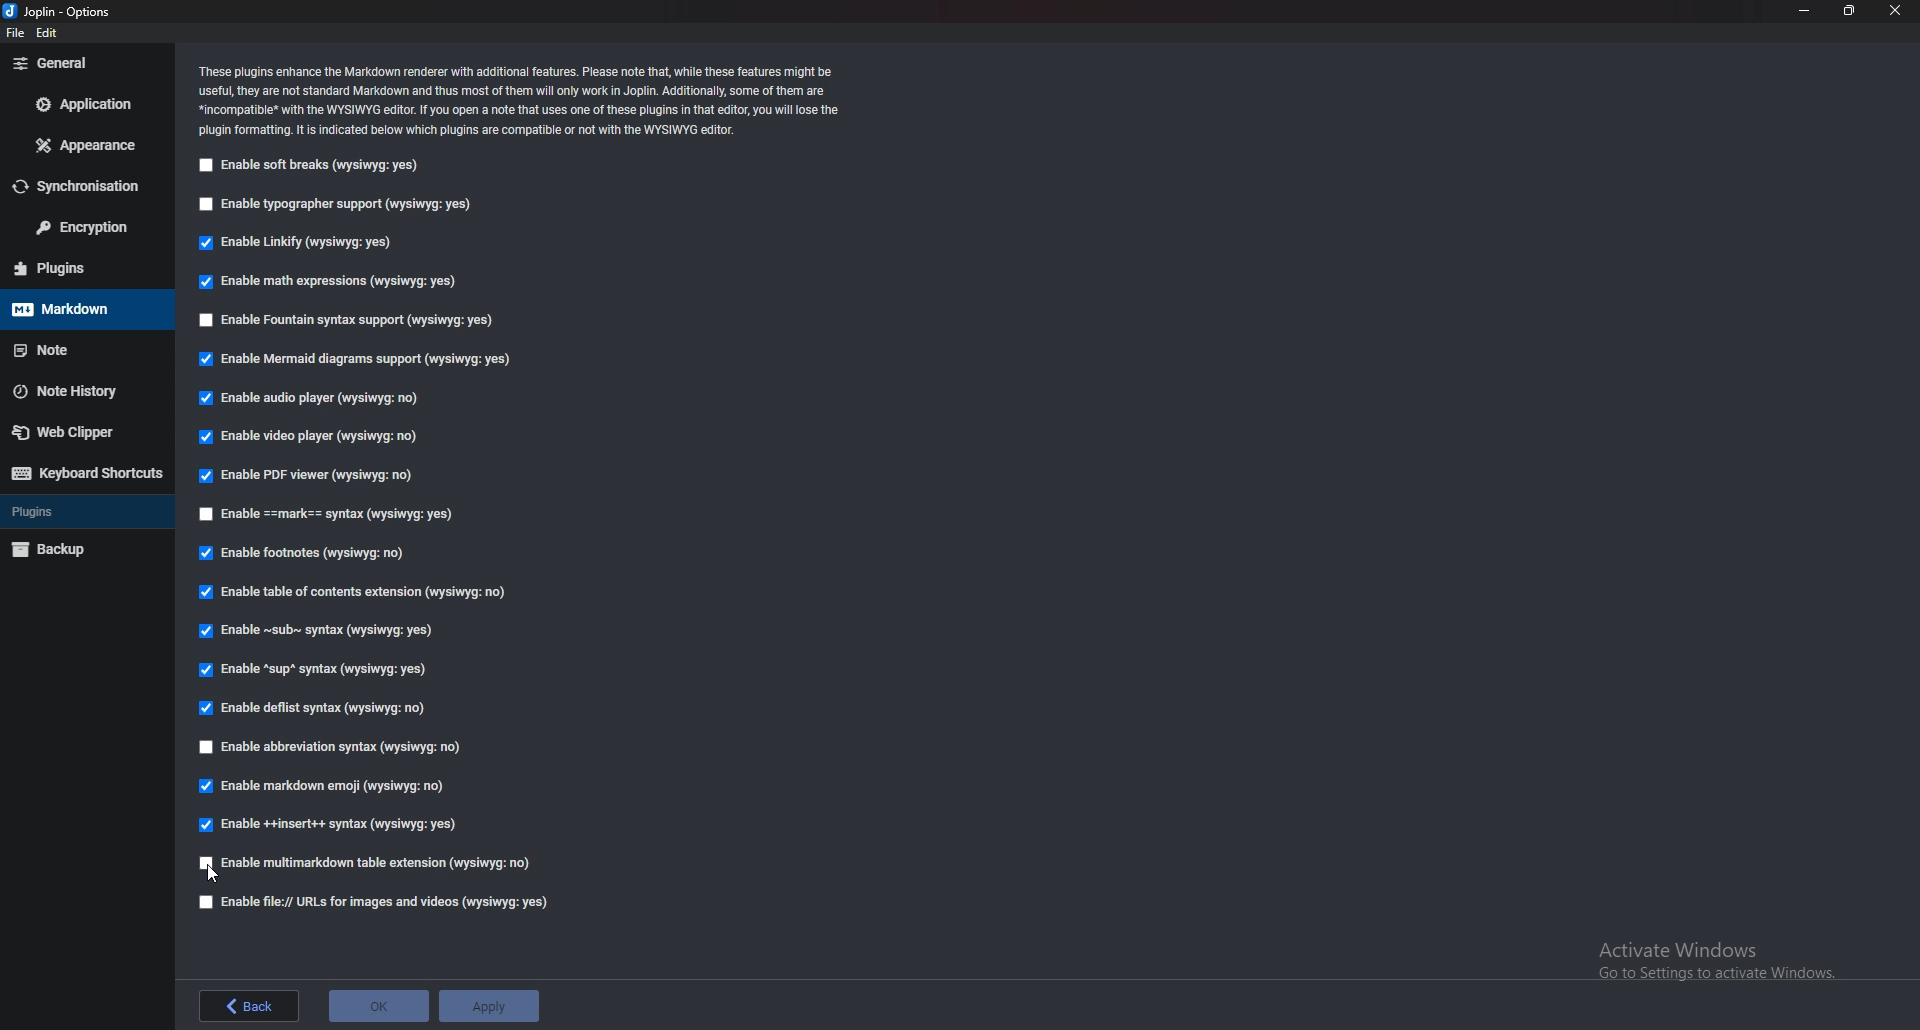 Image resolution: width=1920 pixels, height=1030 pixels. Describe the element at coordinates (355, 360) in the screenshot. I see `enable mermaid diagrams support` at that location.